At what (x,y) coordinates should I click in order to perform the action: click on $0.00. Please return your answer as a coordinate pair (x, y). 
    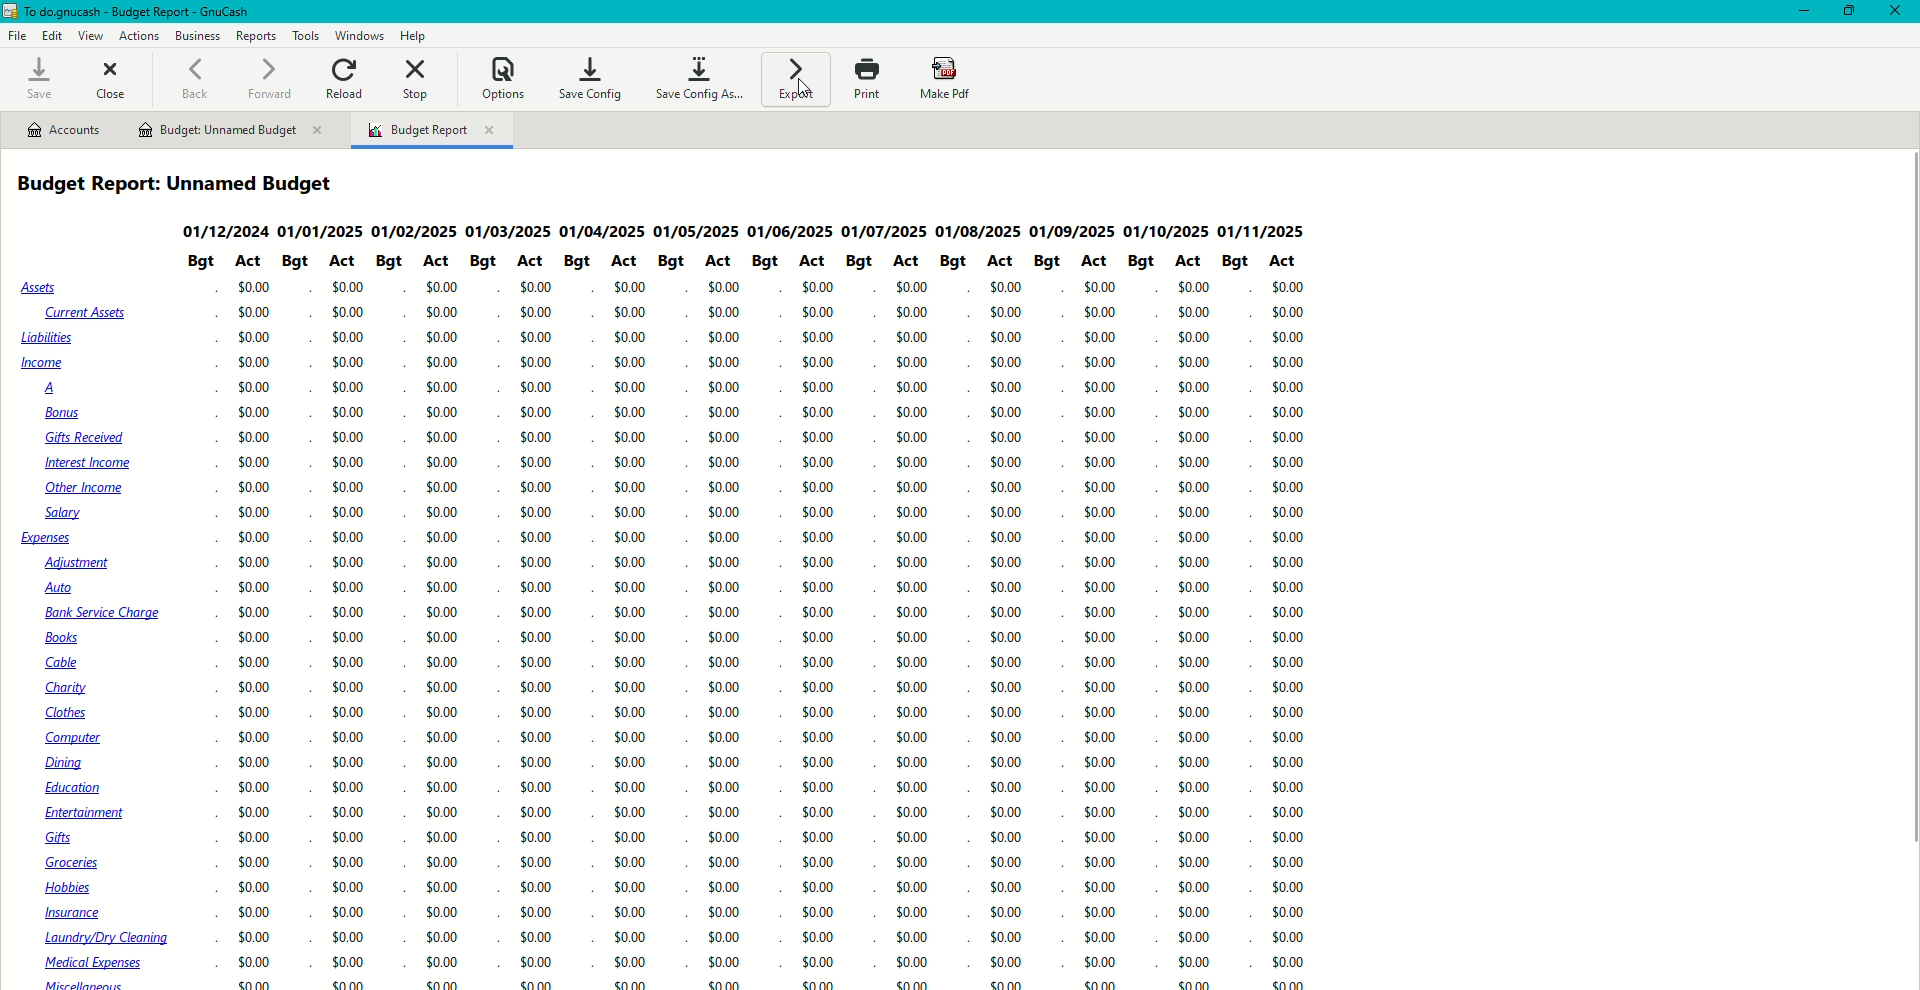
    Looking at the image, I should click on (444, 460).